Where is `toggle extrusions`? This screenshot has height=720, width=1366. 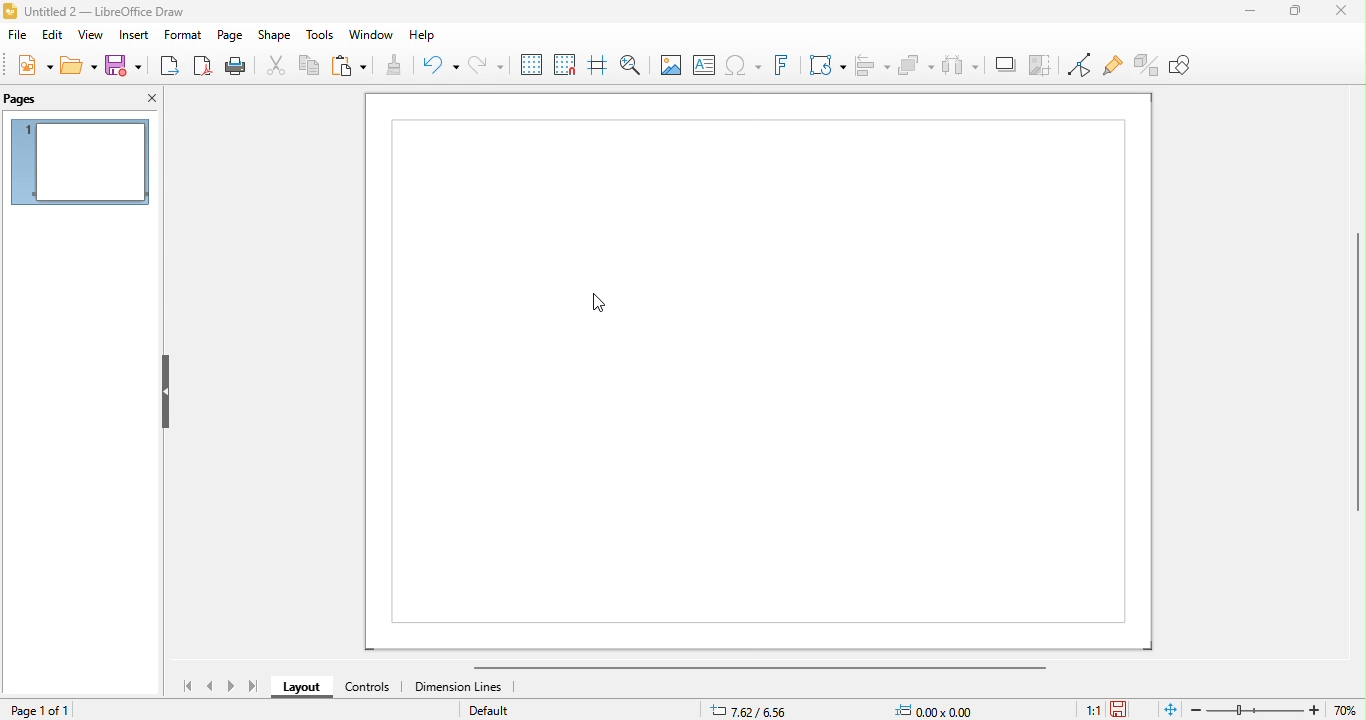 toggle extrusions is located at coordinates (1147, 65).